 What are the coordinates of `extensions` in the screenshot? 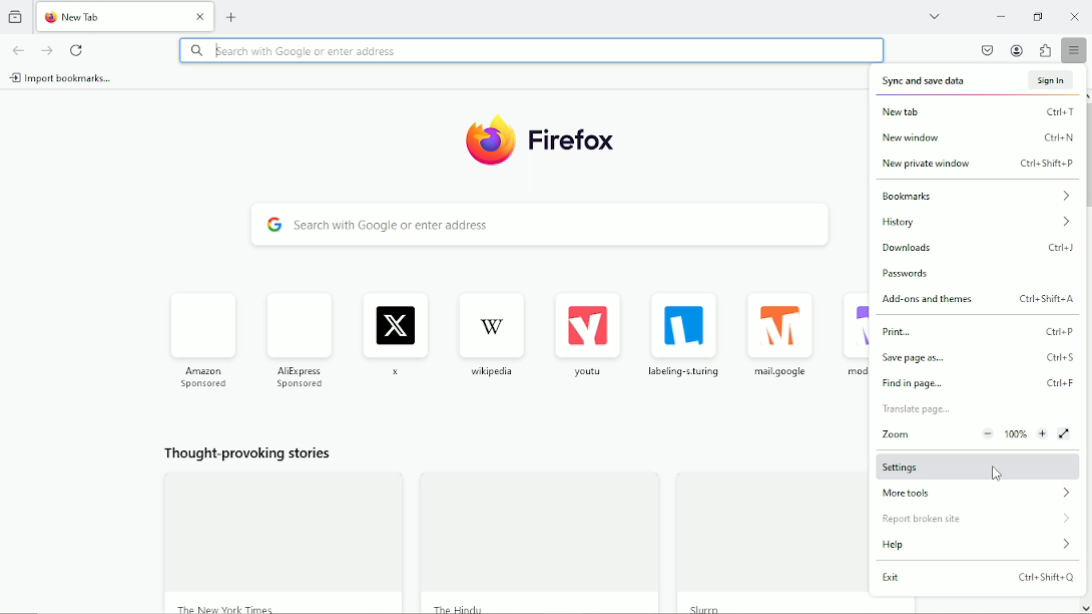 It's located at (1045, 50).